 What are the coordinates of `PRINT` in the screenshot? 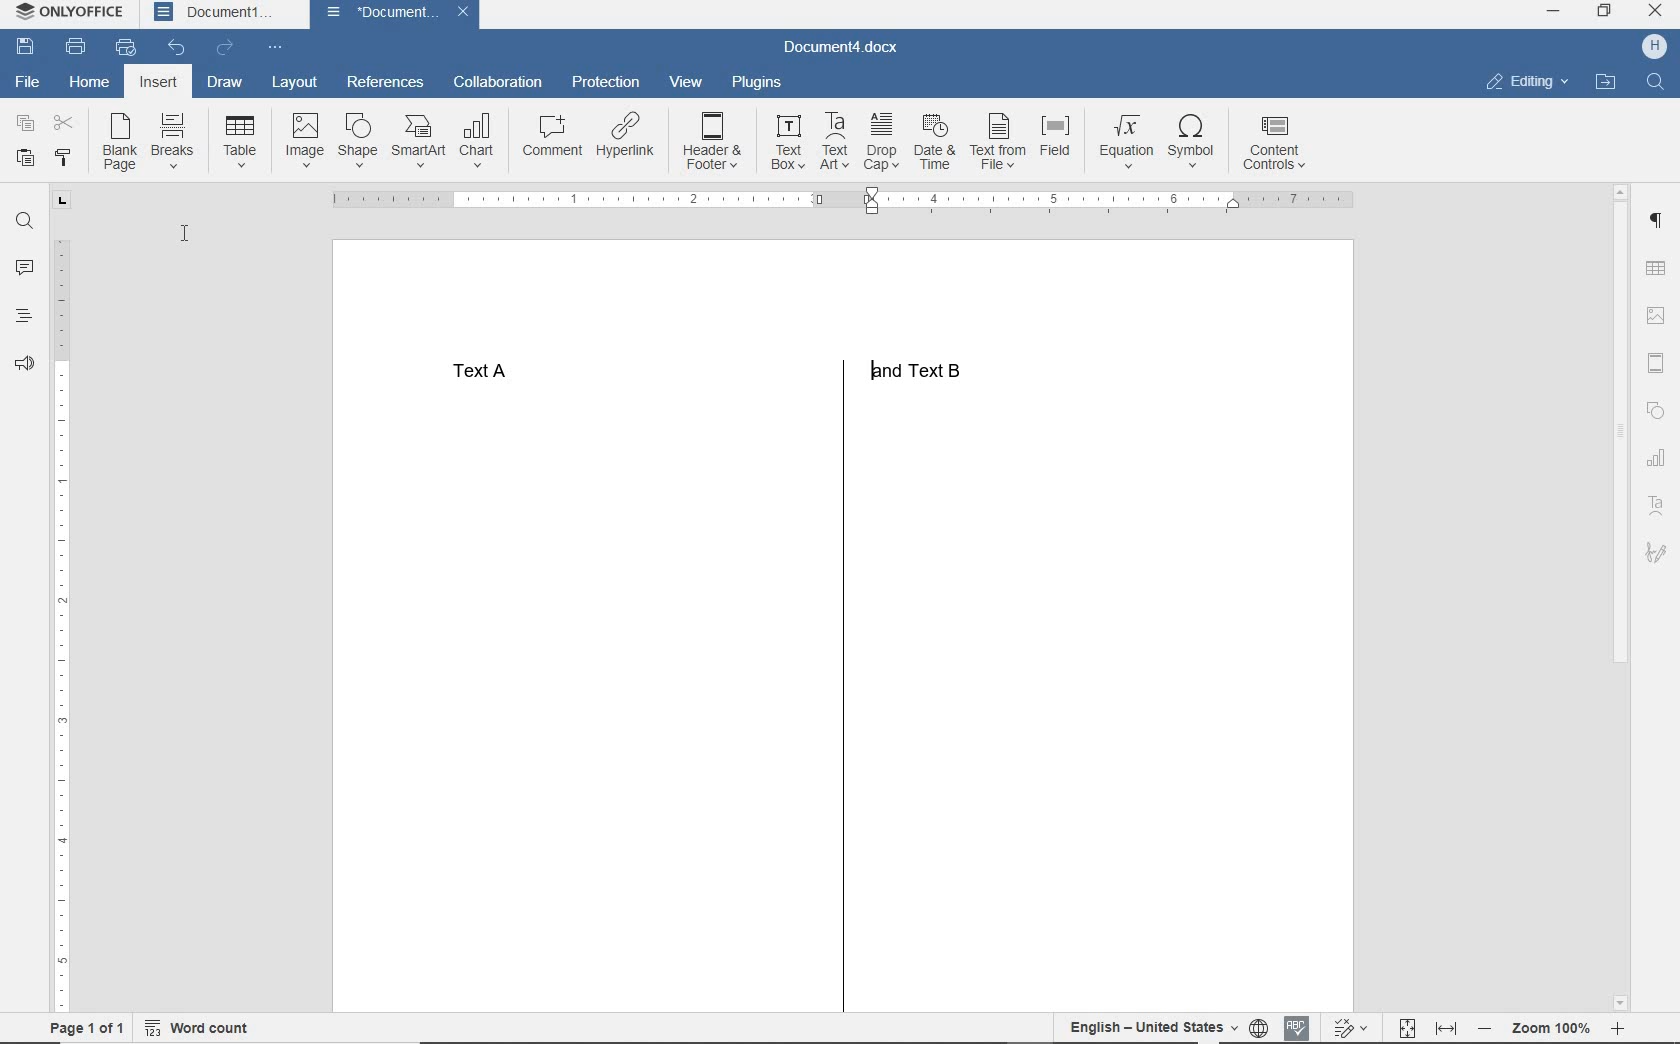 It's located at (75, 48).